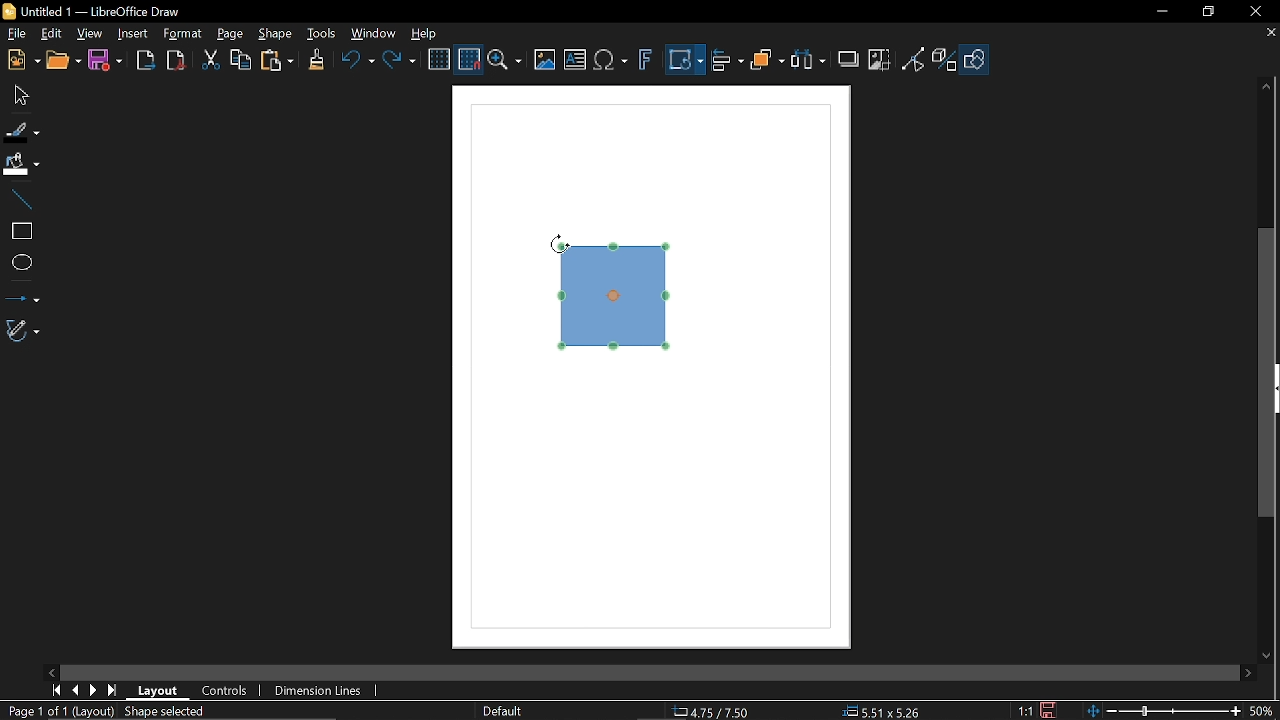  I want to click on HElp, so click(422, 31).